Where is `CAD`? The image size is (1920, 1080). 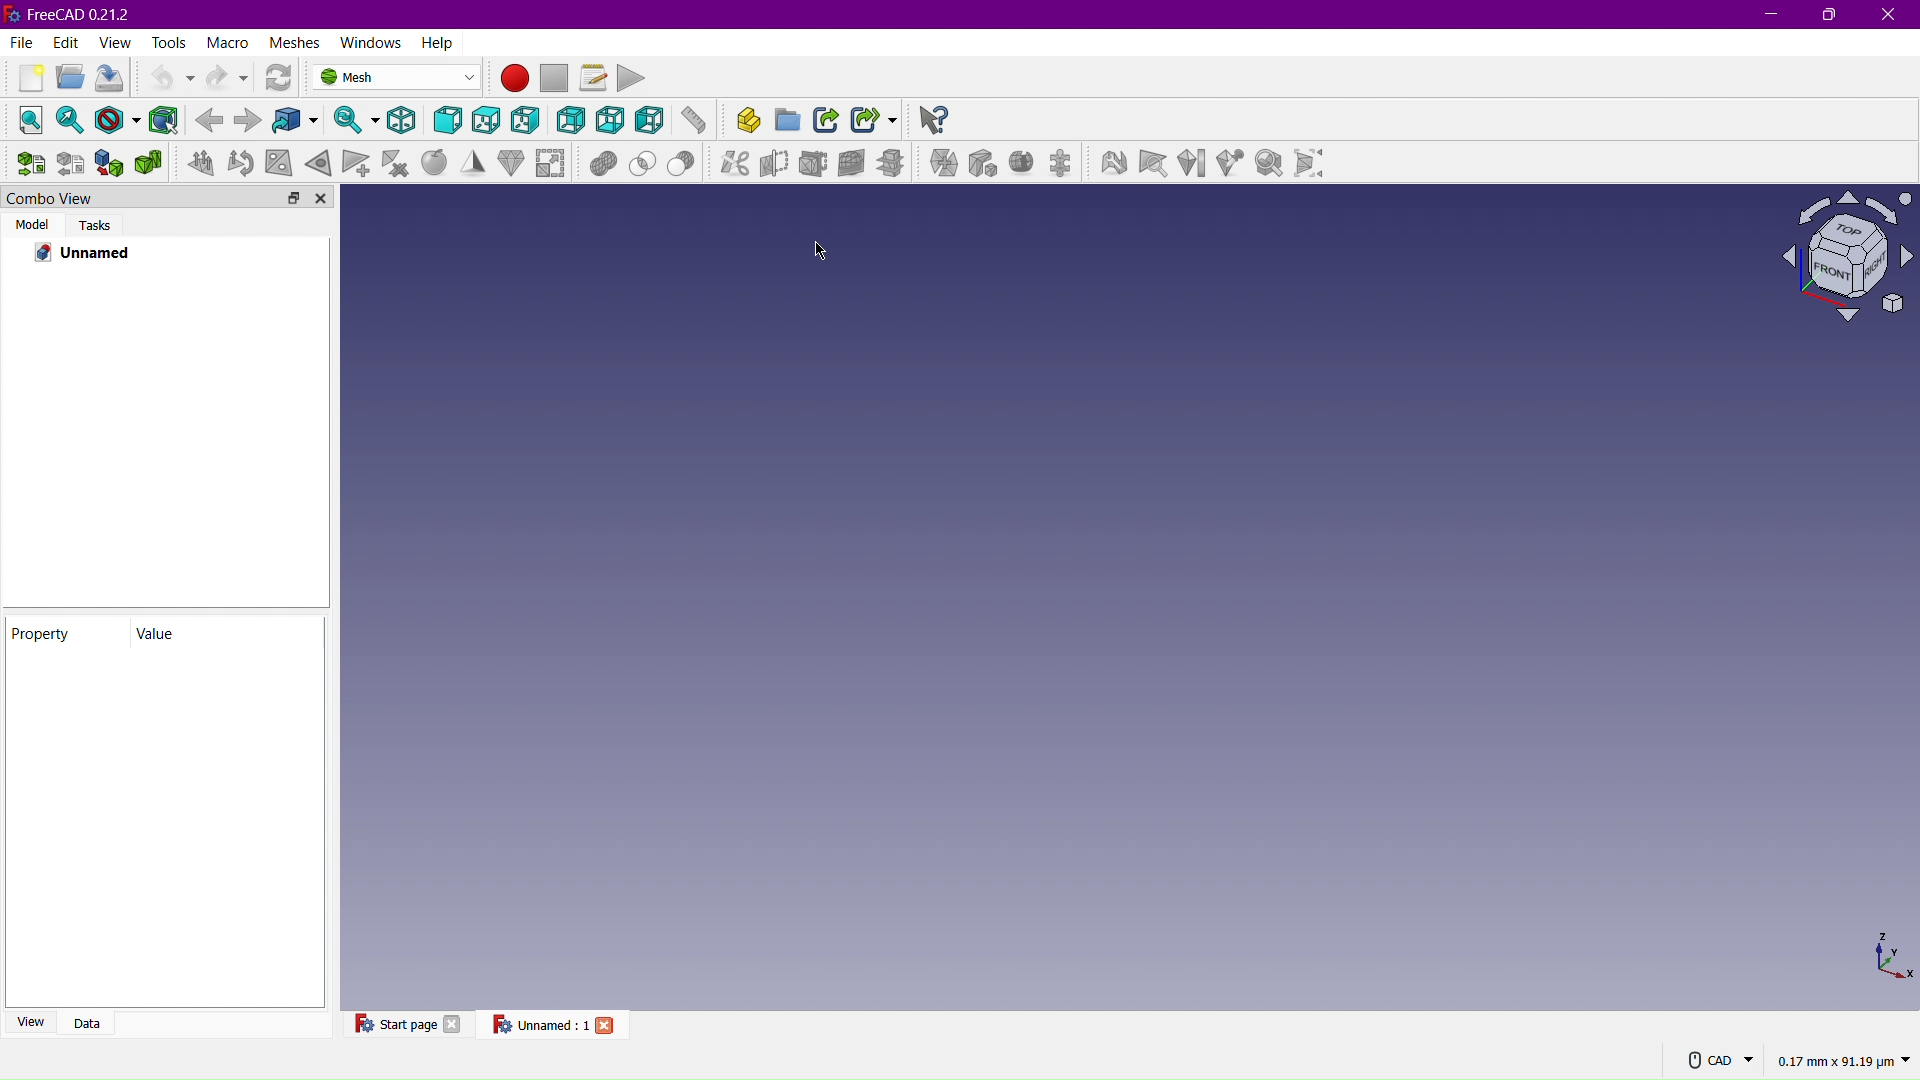
CAD is located at coordinates (1721, 1059).